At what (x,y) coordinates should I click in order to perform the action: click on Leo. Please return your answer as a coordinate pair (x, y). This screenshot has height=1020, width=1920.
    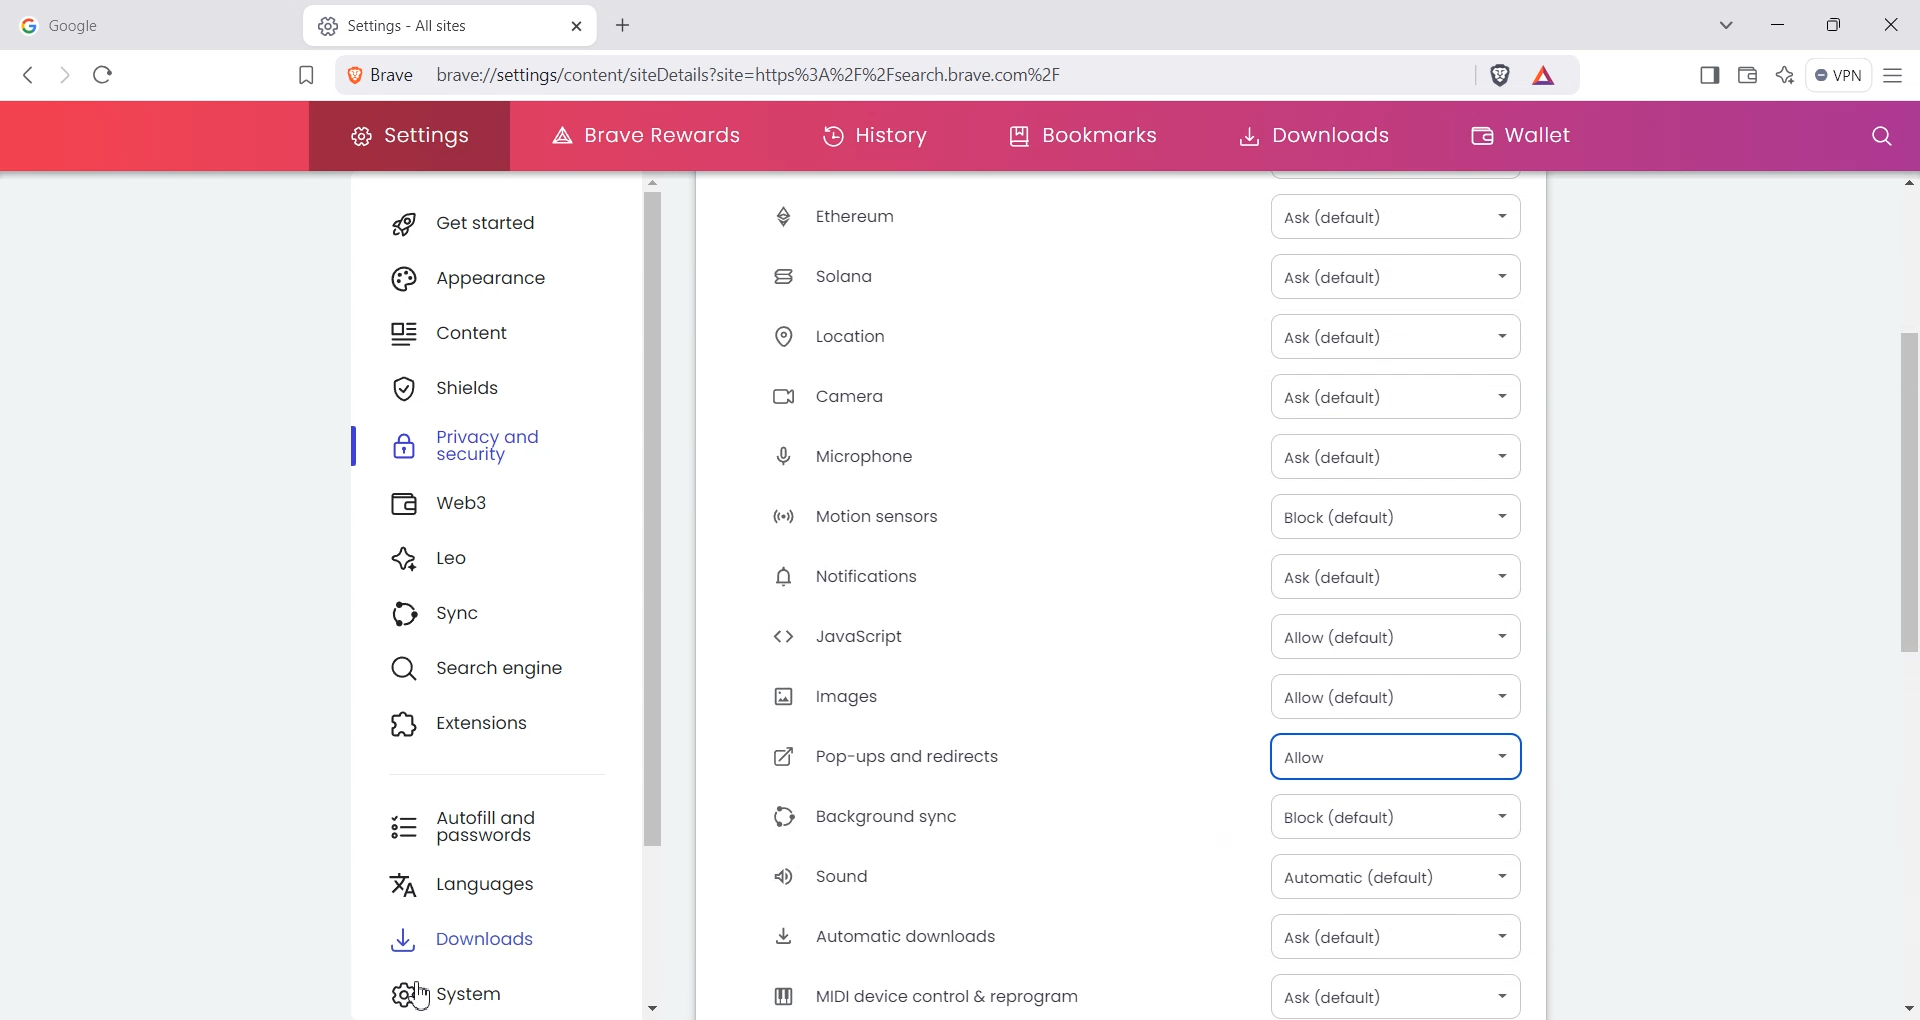
    Looking at the image, I should click on (494, 561).